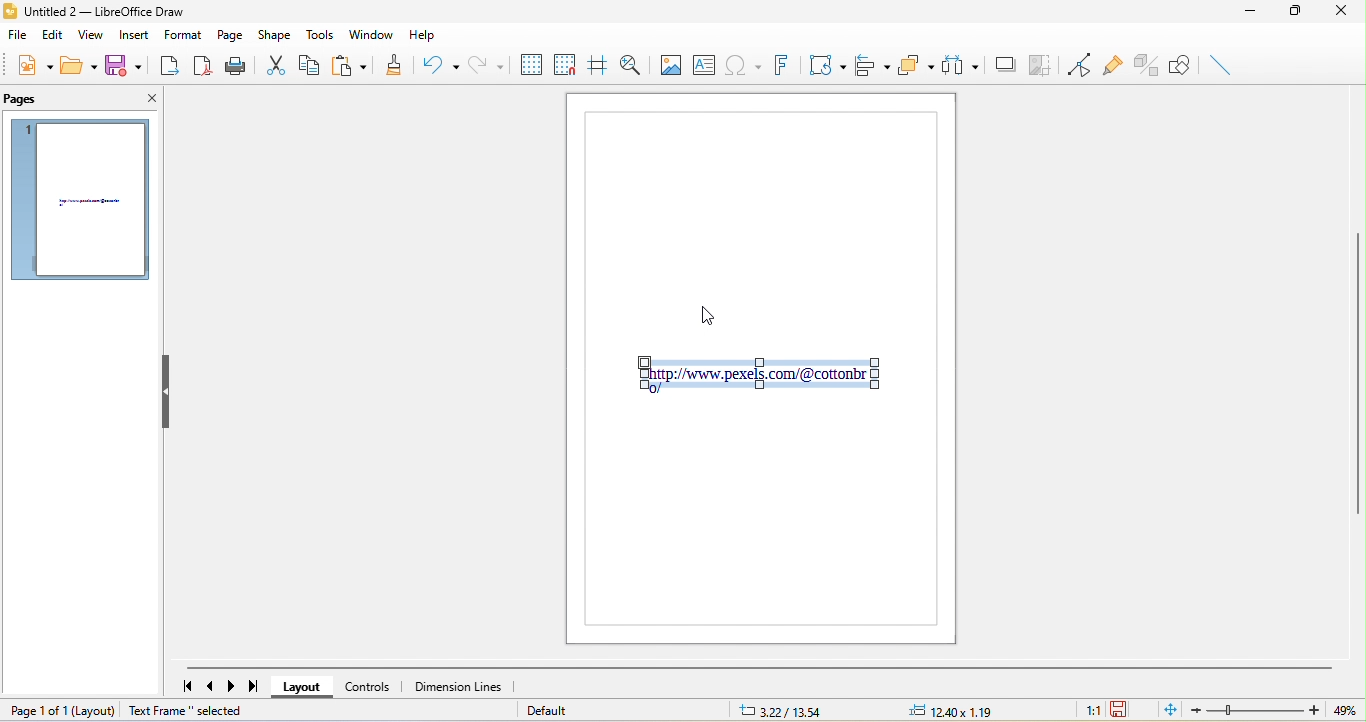 Image resolution: width=1366 pixels, height=722 pixels. I want to click on view, so click(90, 34).